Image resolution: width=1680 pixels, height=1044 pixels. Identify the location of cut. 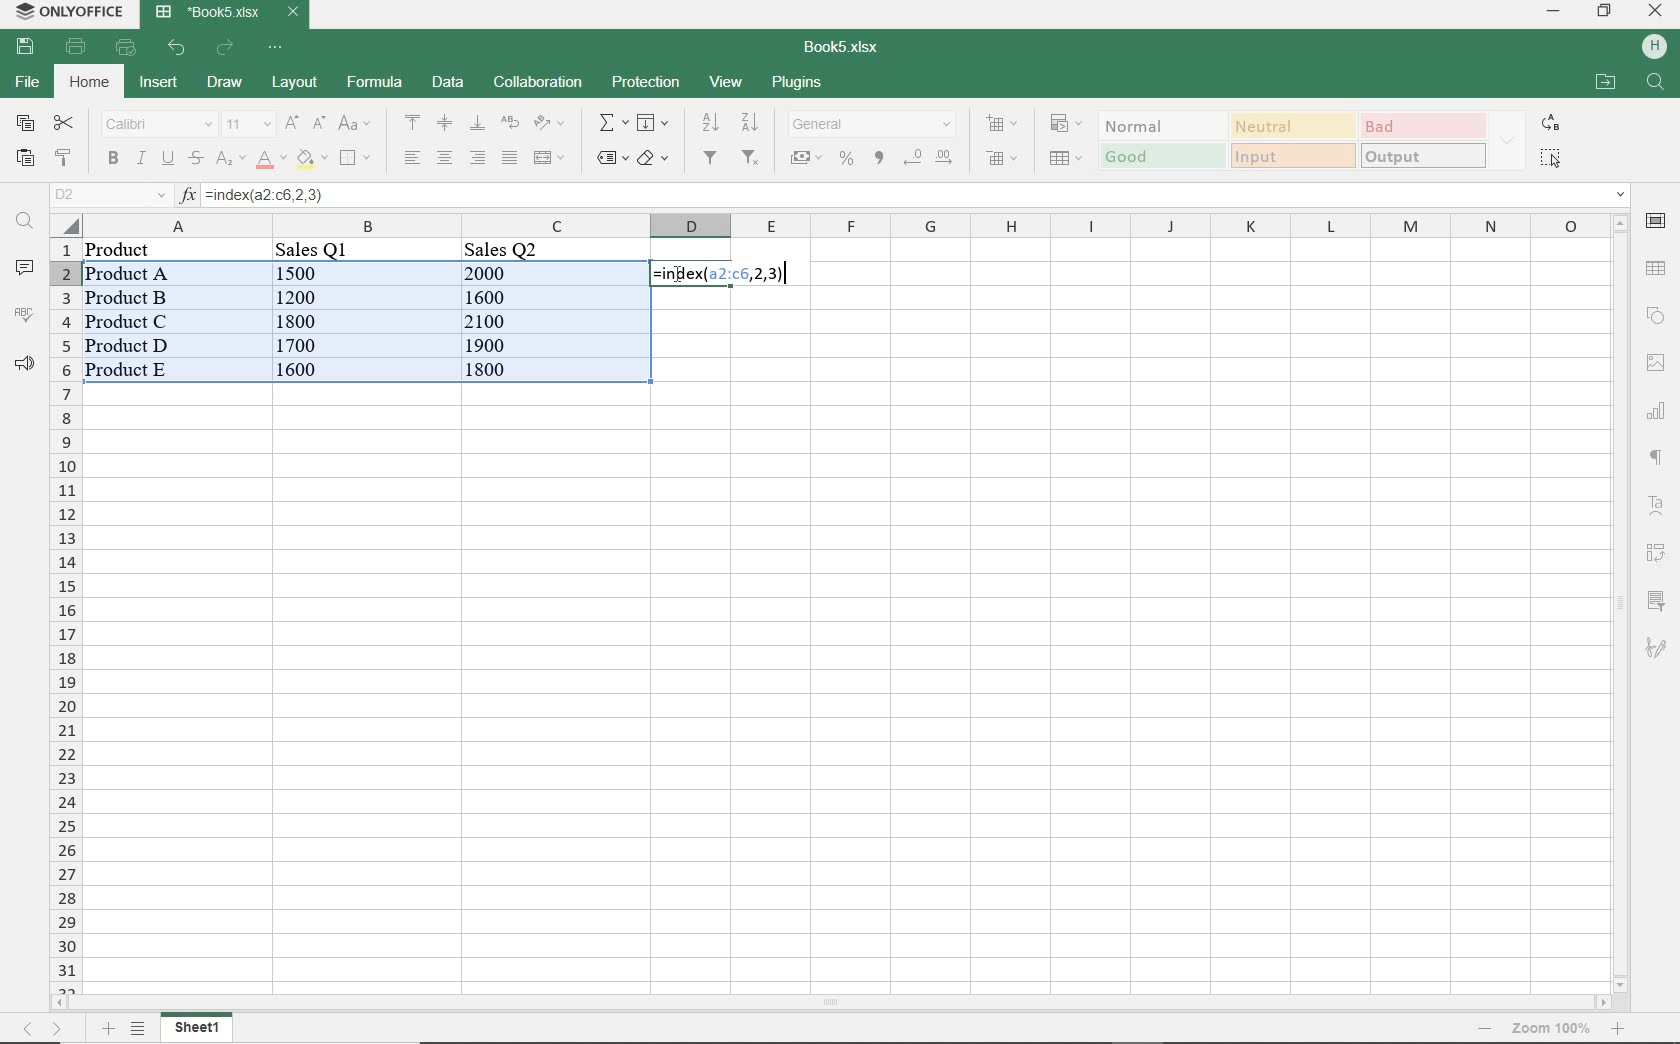
(65, 122).